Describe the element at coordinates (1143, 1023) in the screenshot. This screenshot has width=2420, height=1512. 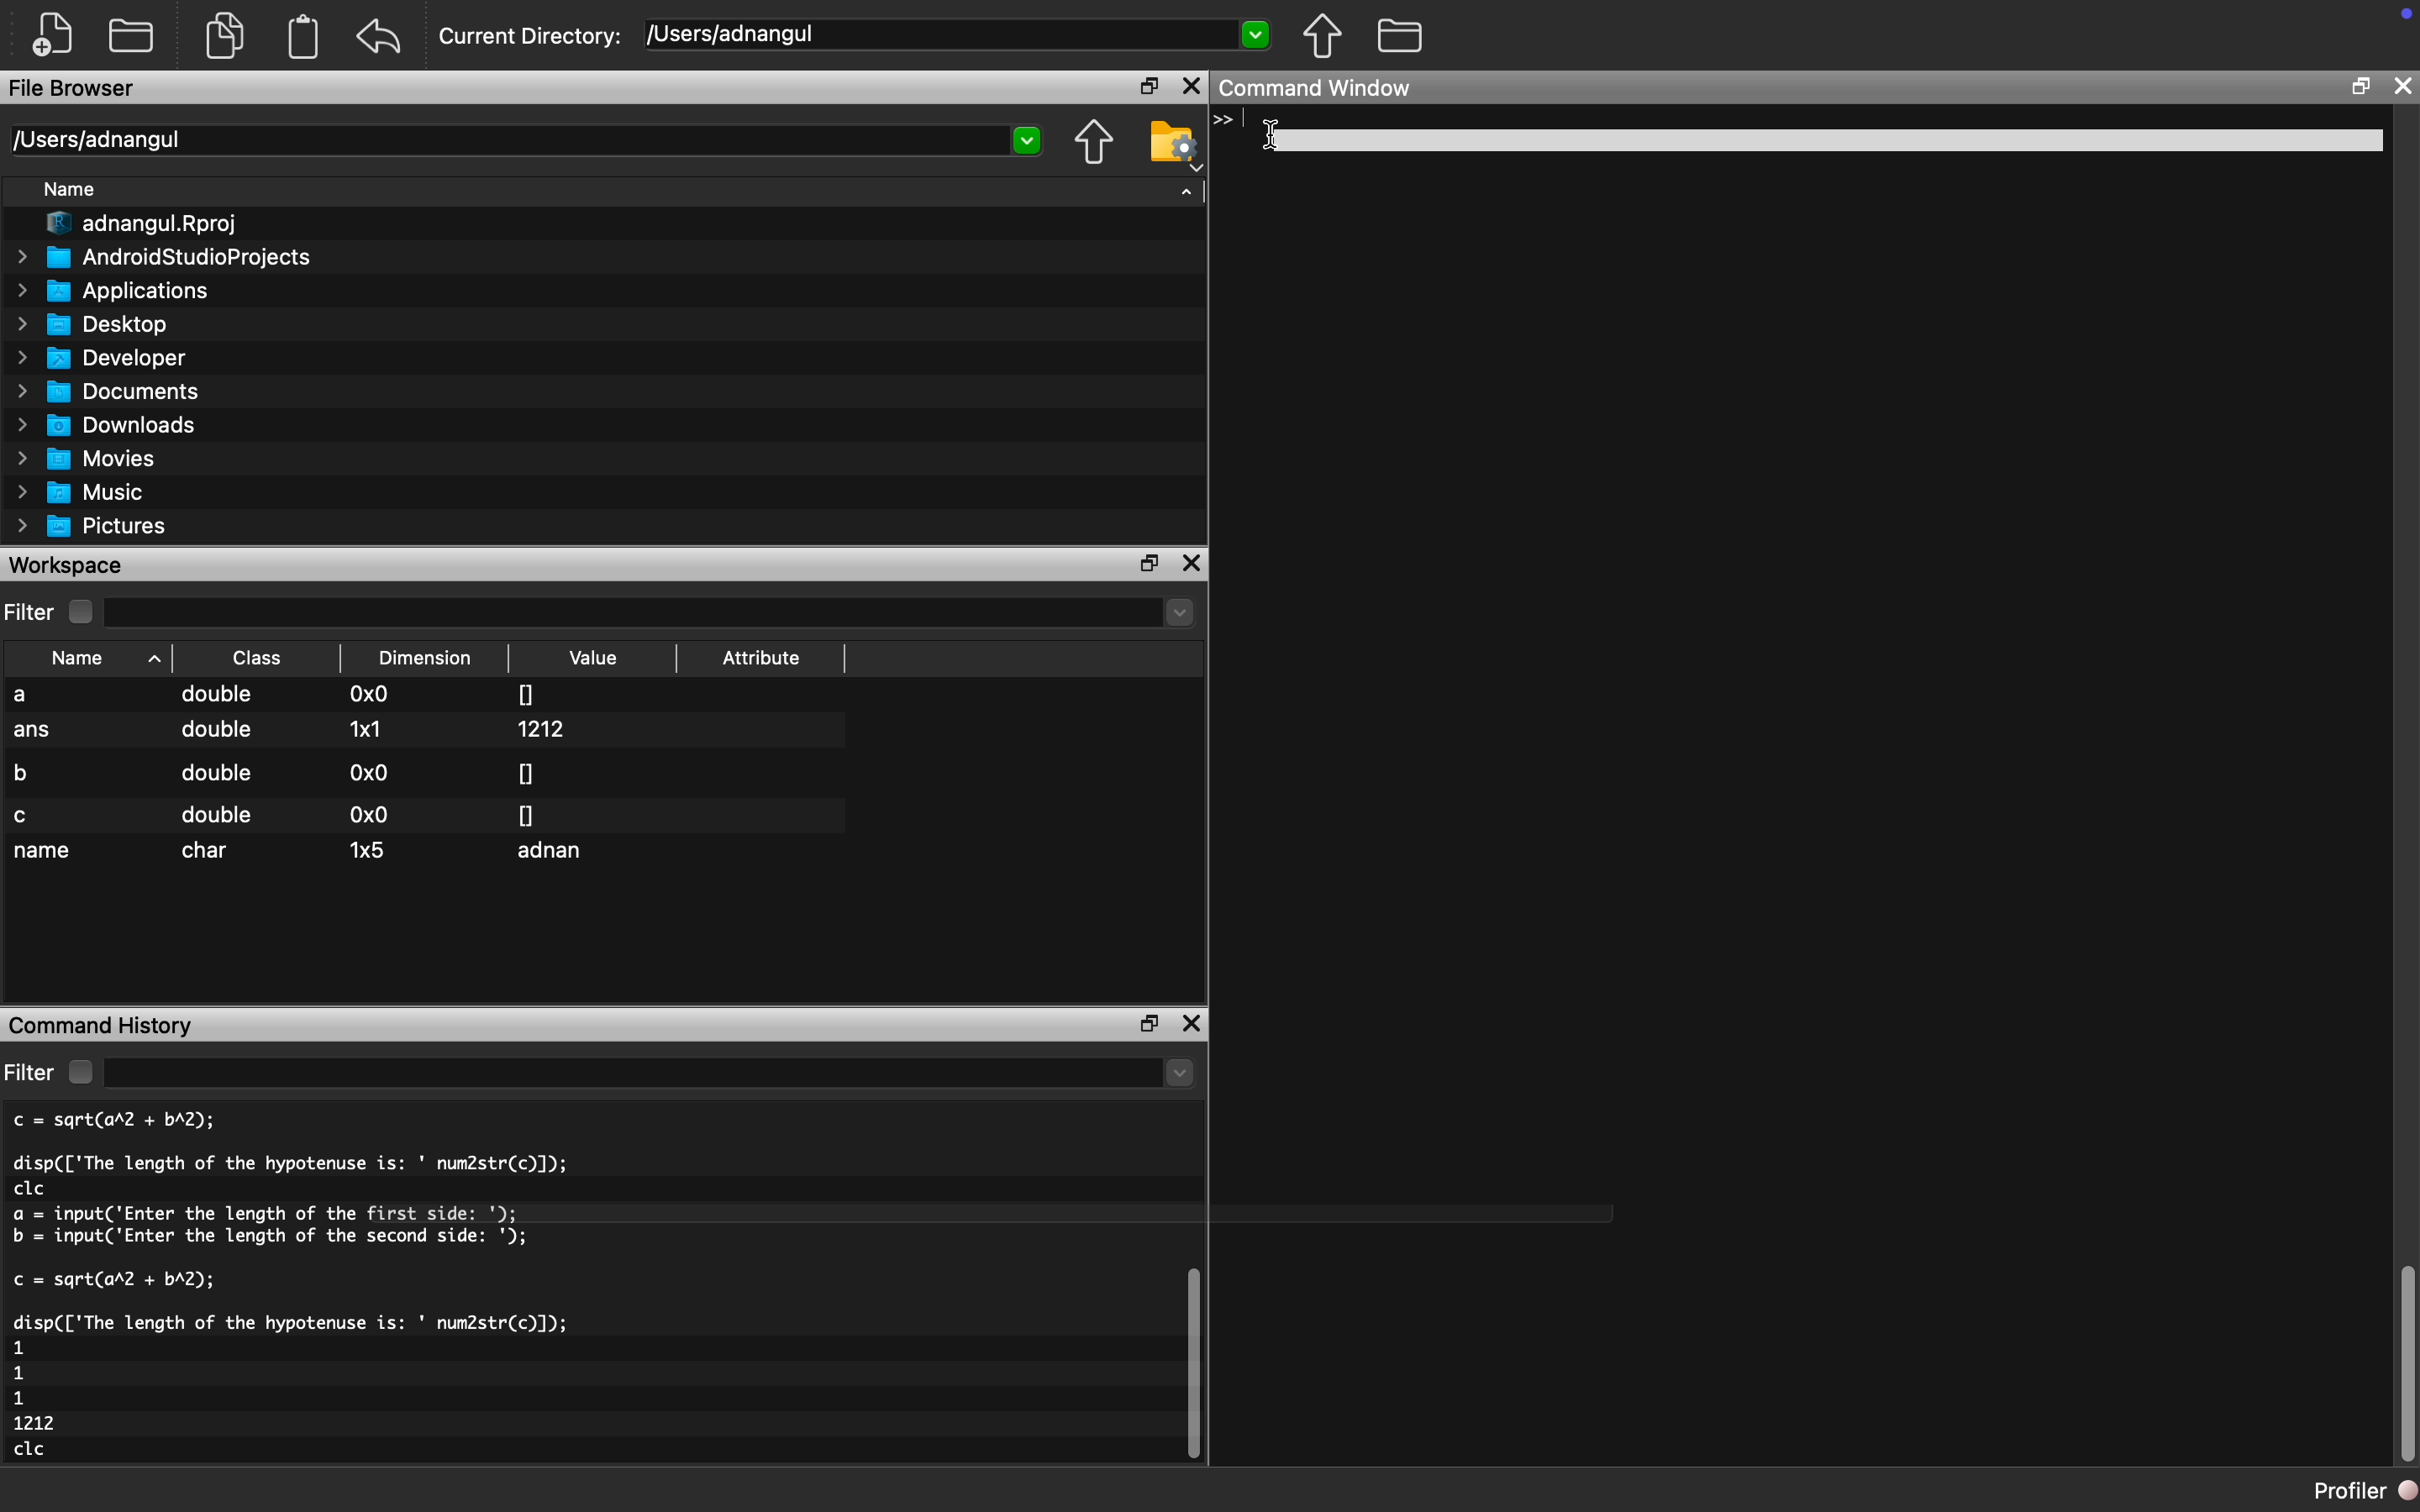
I see `restore down` at that location.